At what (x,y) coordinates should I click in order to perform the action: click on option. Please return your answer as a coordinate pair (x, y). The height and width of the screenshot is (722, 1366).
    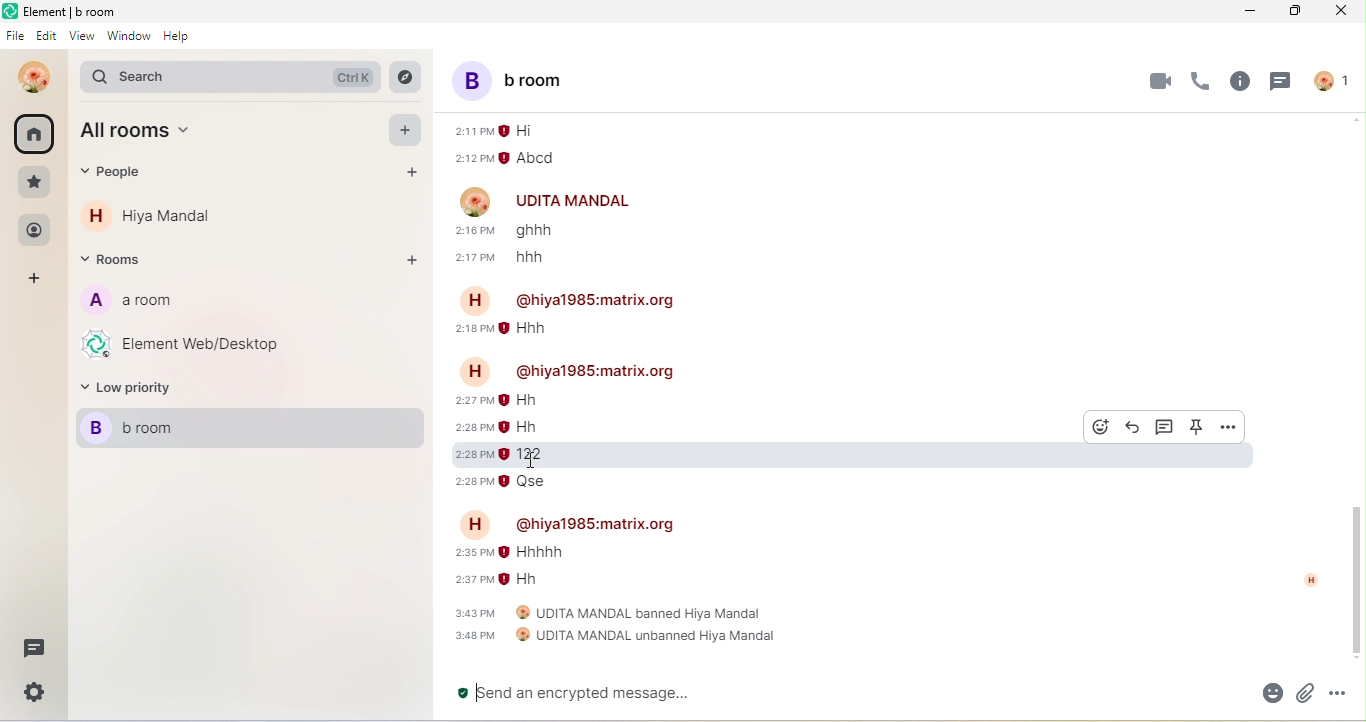
    Looking at the image, I should click on (1344, 693).